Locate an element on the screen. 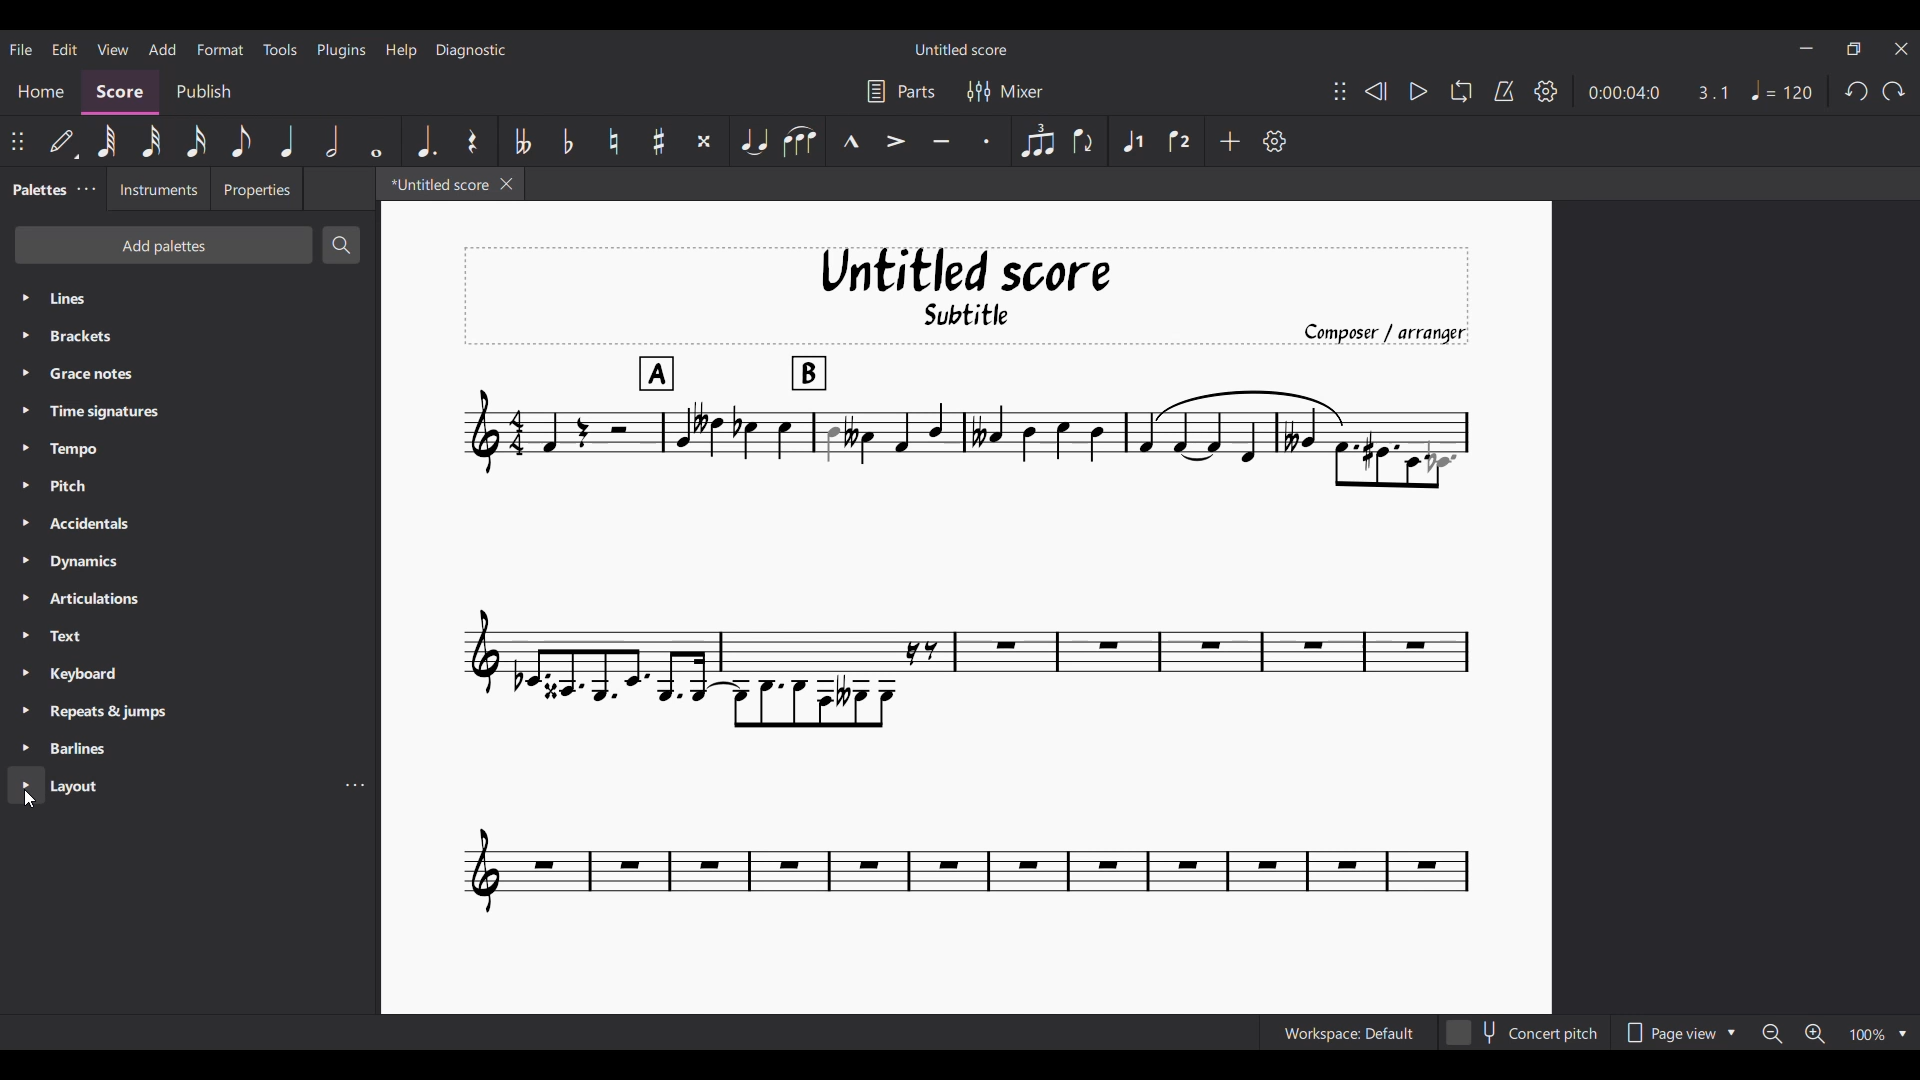 Image resolution: width=1920 pixels, height=1080 pixels. Articulations is located at coordinates (191, 598).